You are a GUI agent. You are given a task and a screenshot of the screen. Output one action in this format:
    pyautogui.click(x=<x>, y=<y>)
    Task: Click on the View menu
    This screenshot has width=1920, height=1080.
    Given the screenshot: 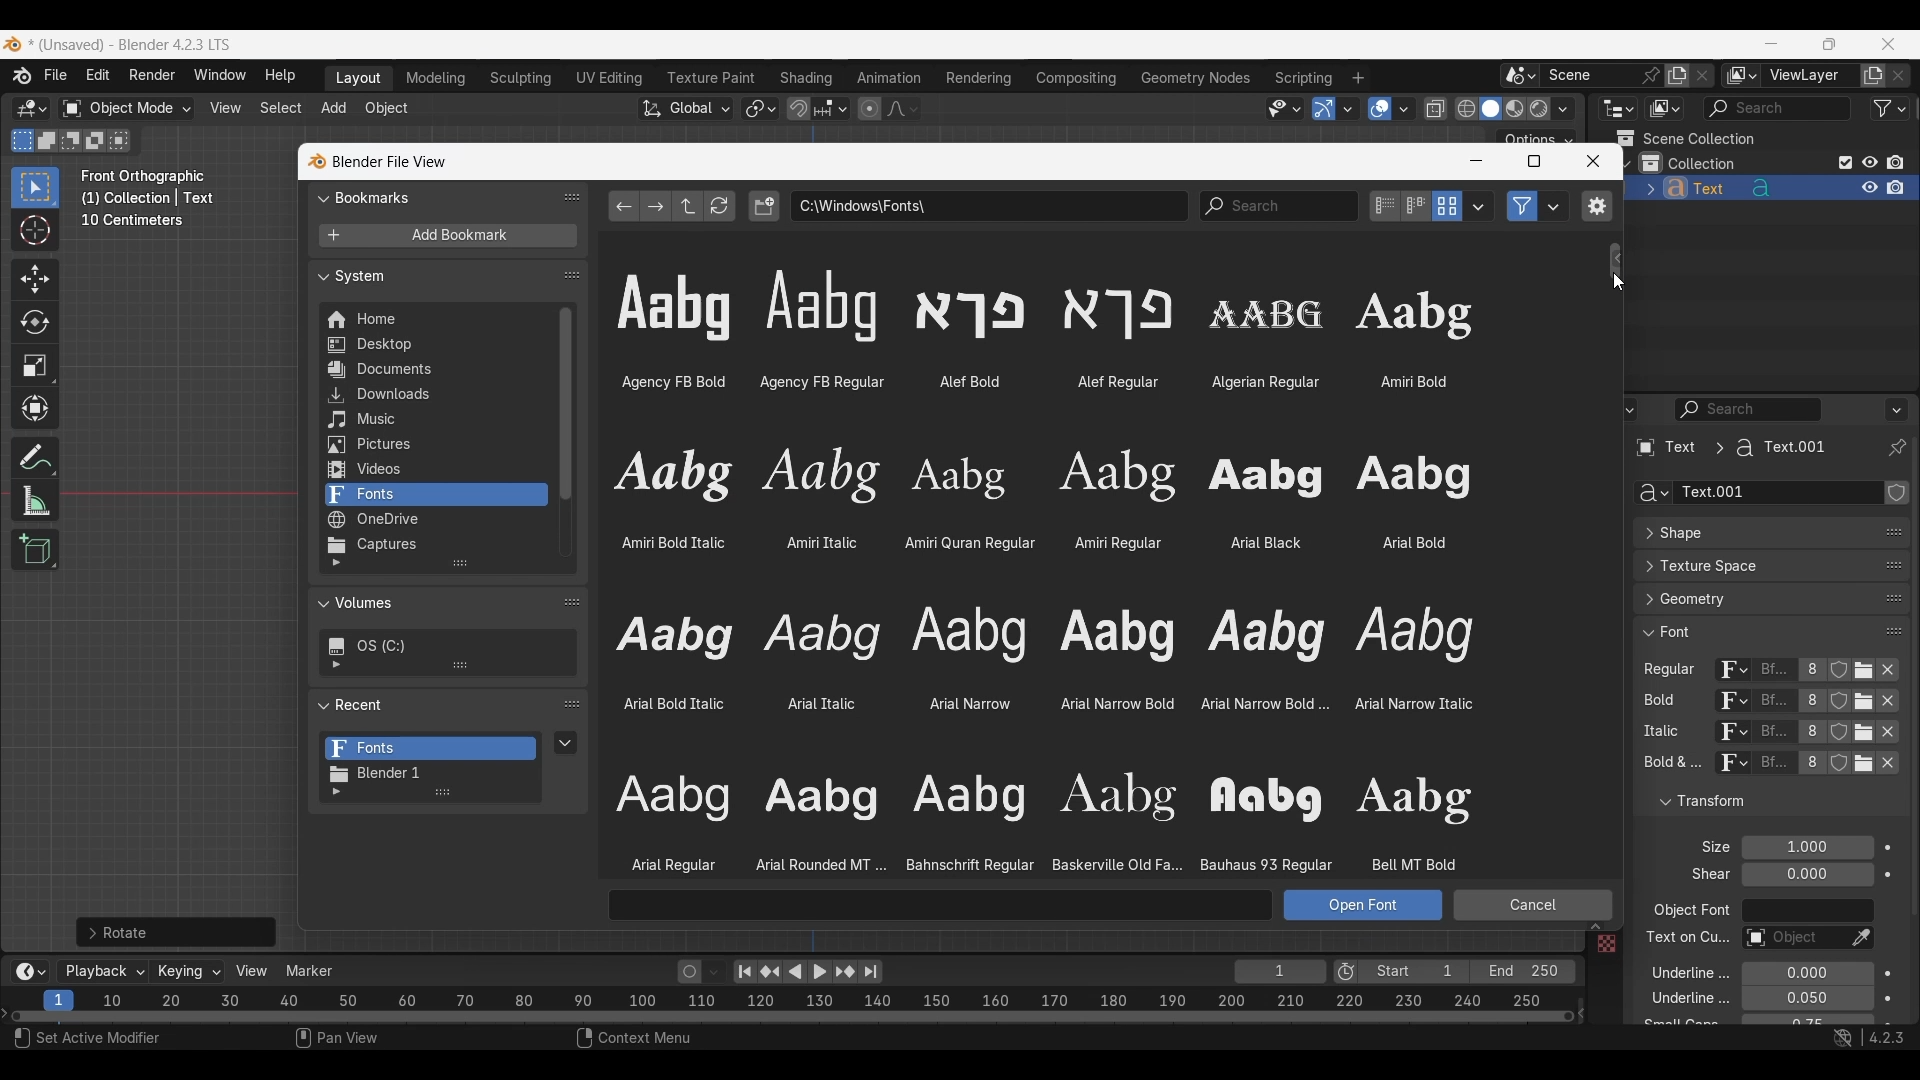 What is the action you would take?
    pyautogui.click(x=224, y=108)
    